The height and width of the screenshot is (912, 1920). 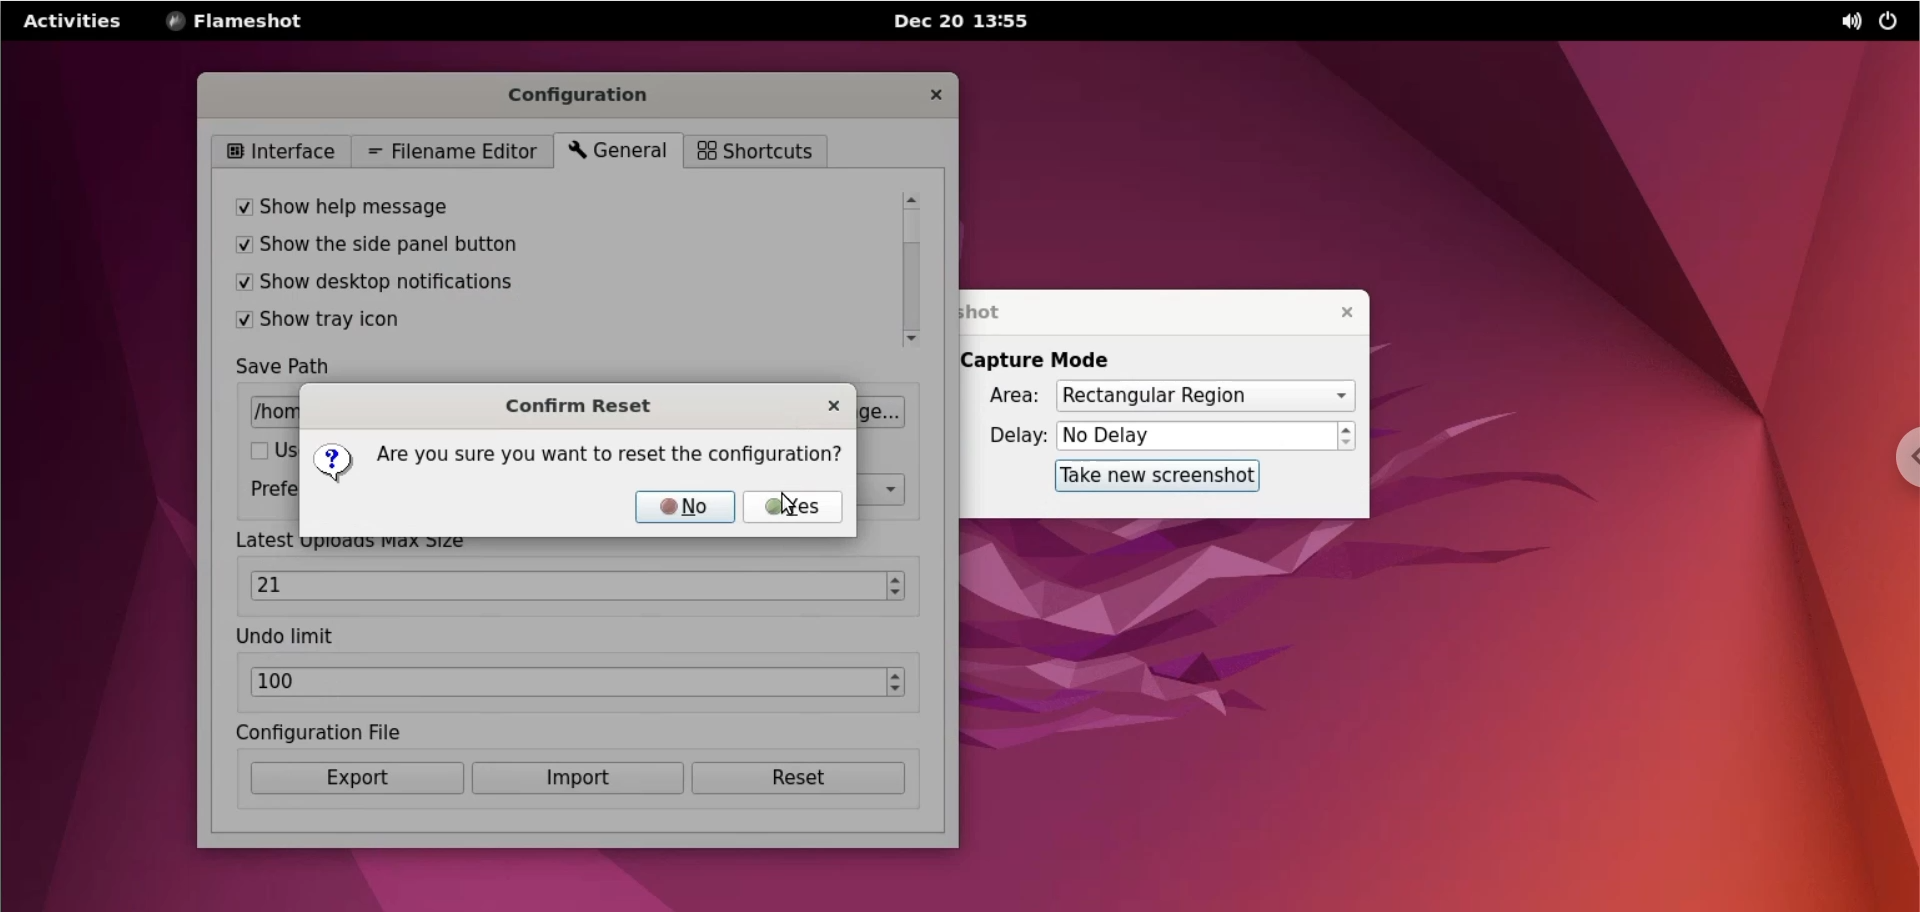 I want to click on capture mode area options, so click(x=1204, y=397).